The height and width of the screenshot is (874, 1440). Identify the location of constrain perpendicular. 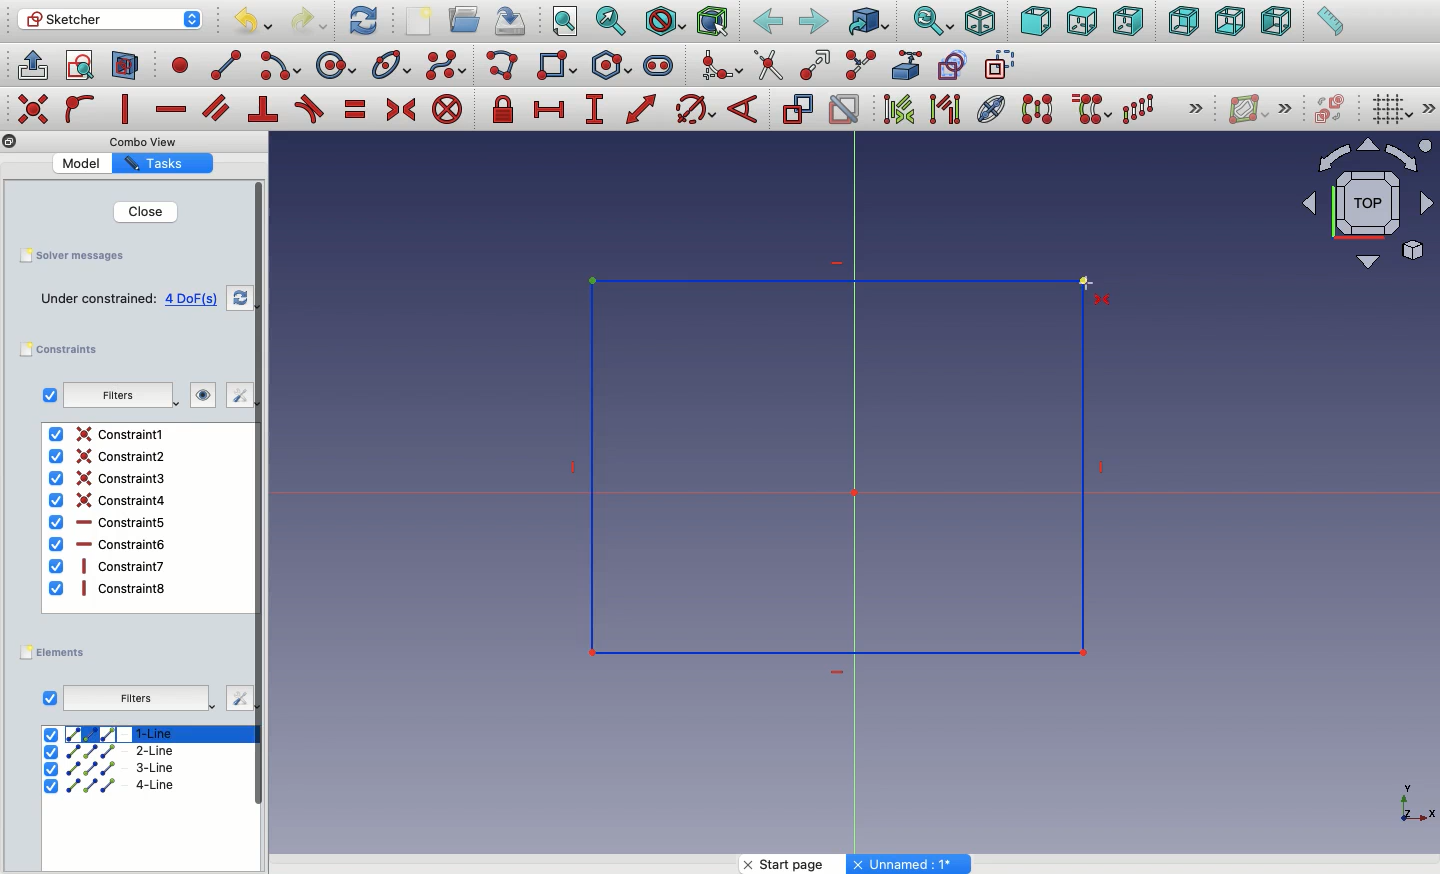
(265, 110).